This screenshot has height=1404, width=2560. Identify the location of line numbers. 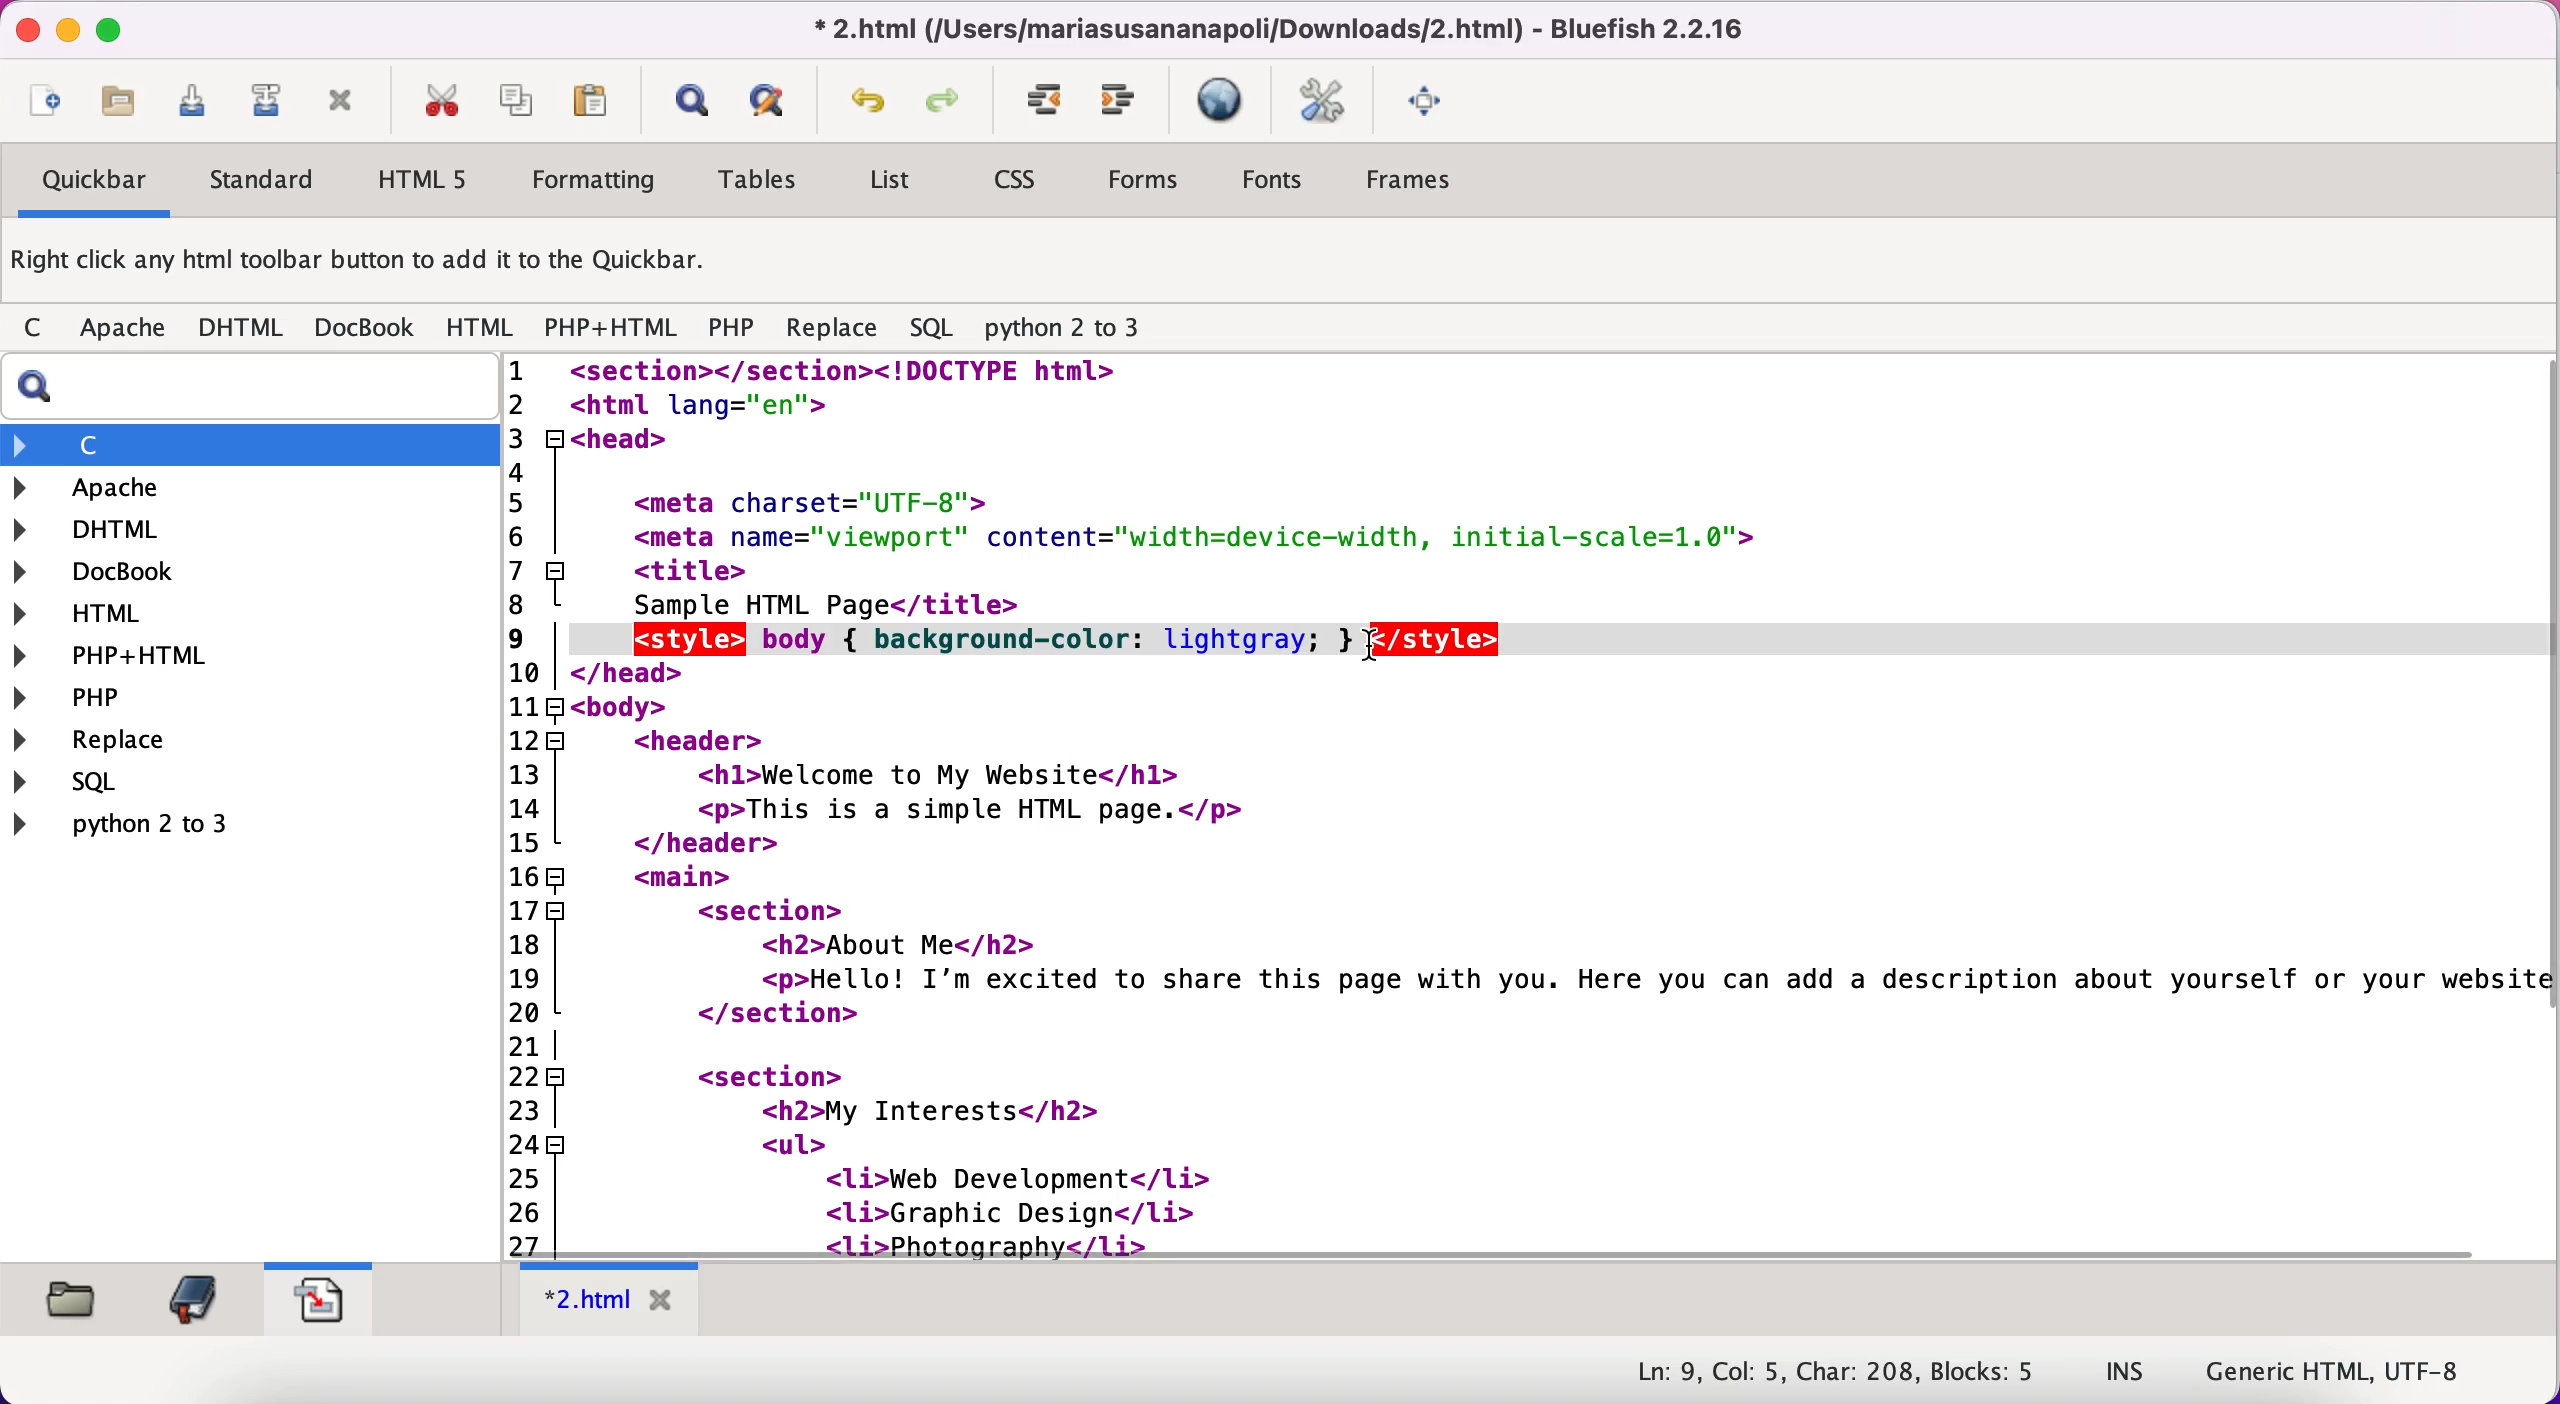
(534, 805).